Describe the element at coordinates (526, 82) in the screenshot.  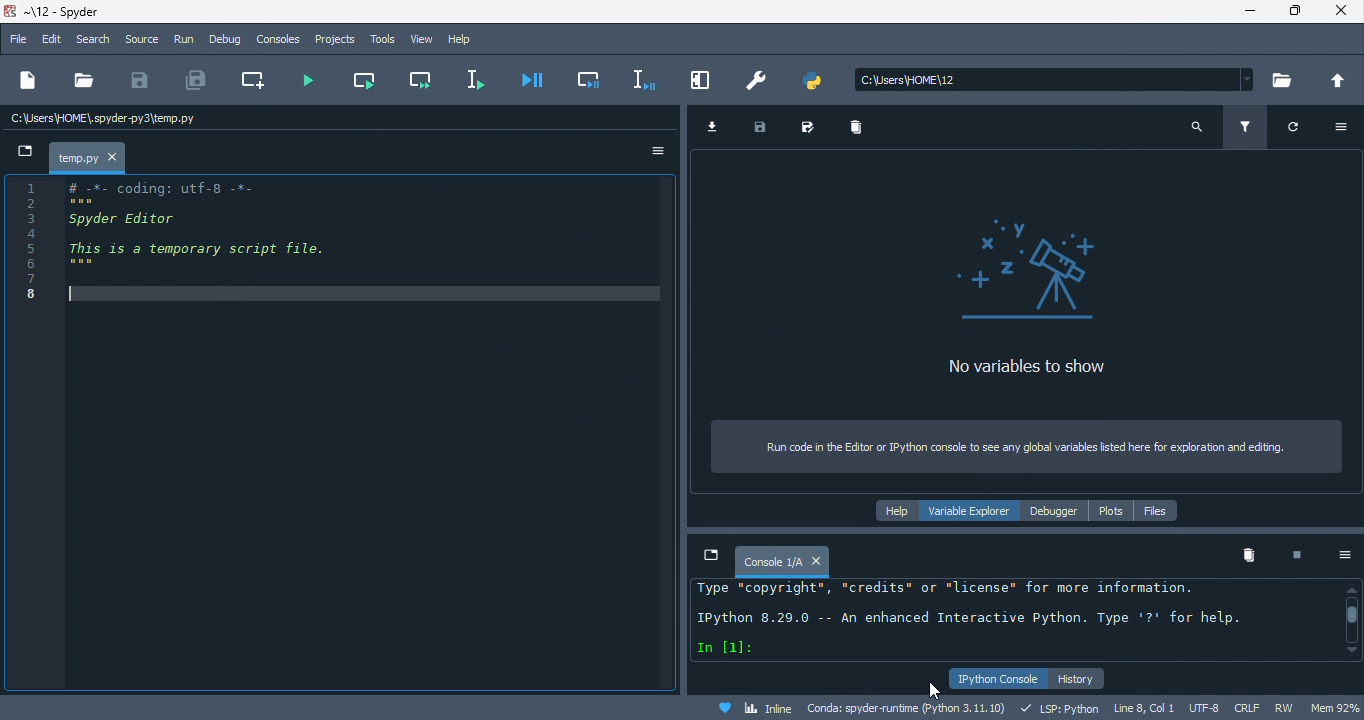
I see `debug file` at that location.